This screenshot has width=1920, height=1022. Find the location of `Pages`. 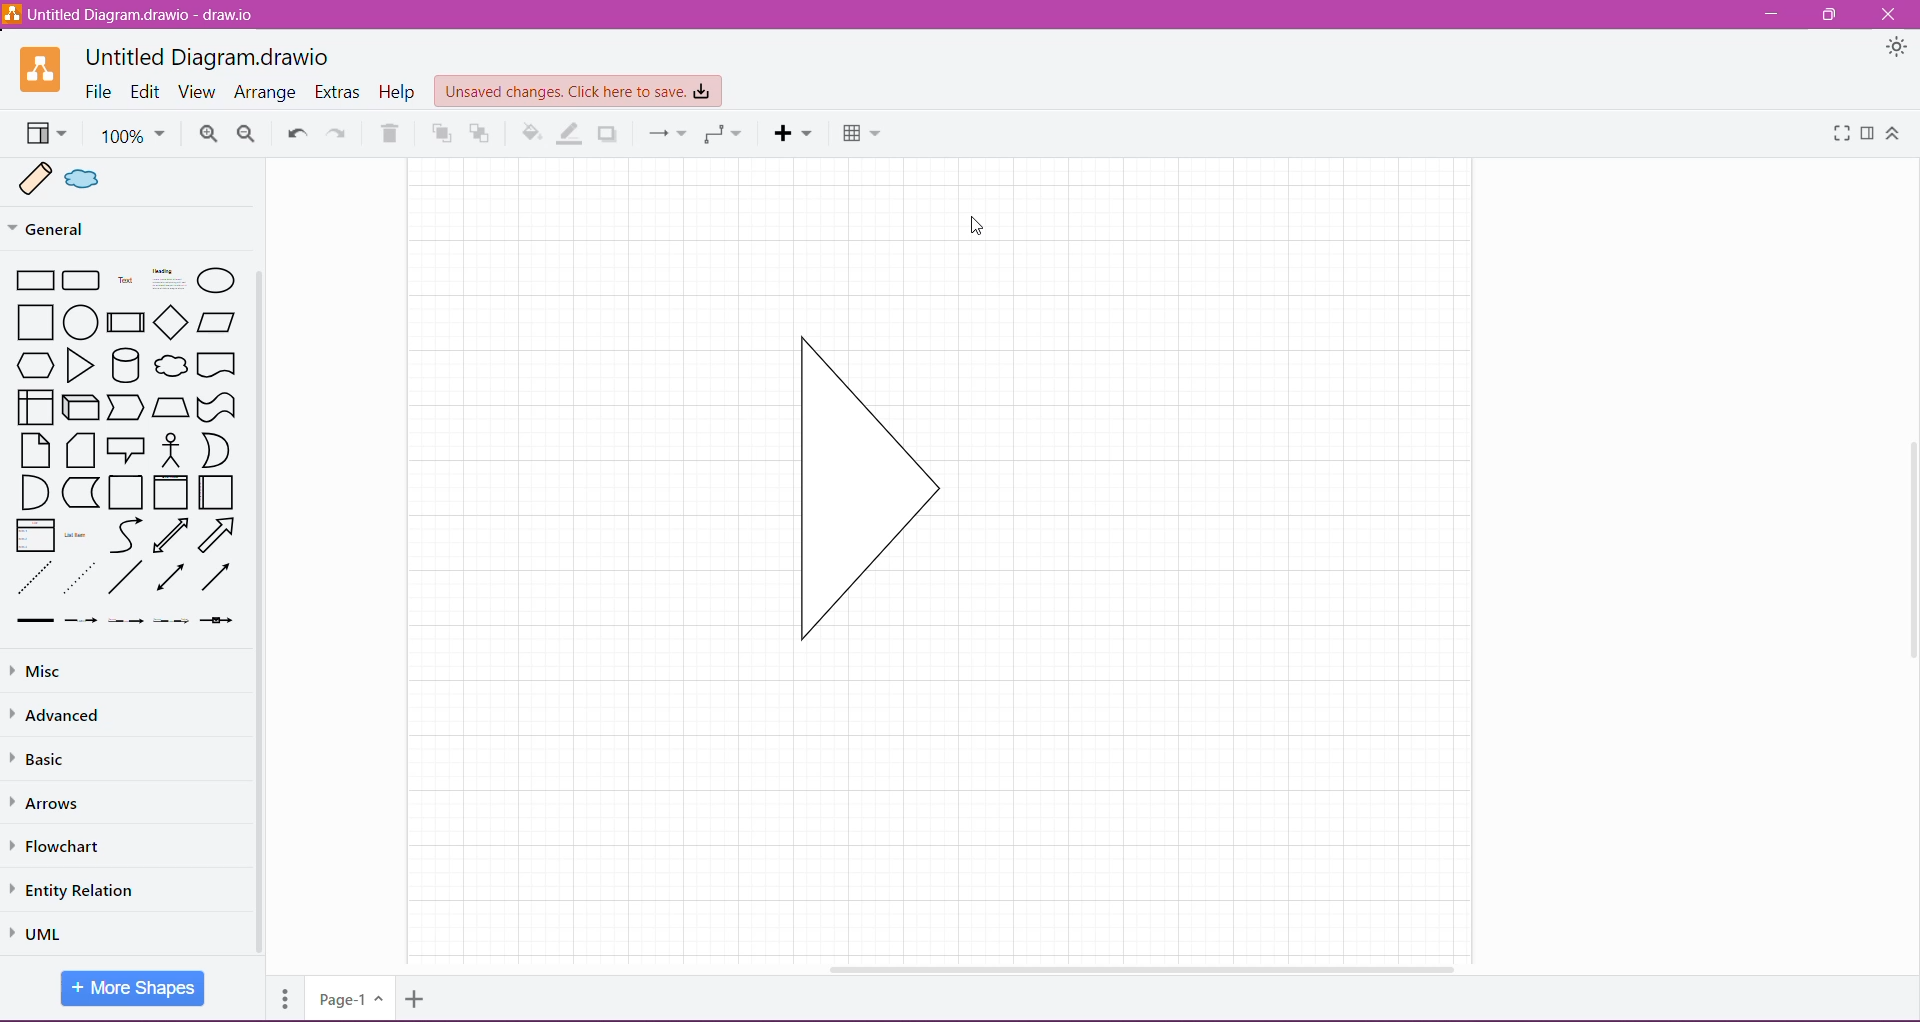

Pages is located at coordinates (283, 1000).